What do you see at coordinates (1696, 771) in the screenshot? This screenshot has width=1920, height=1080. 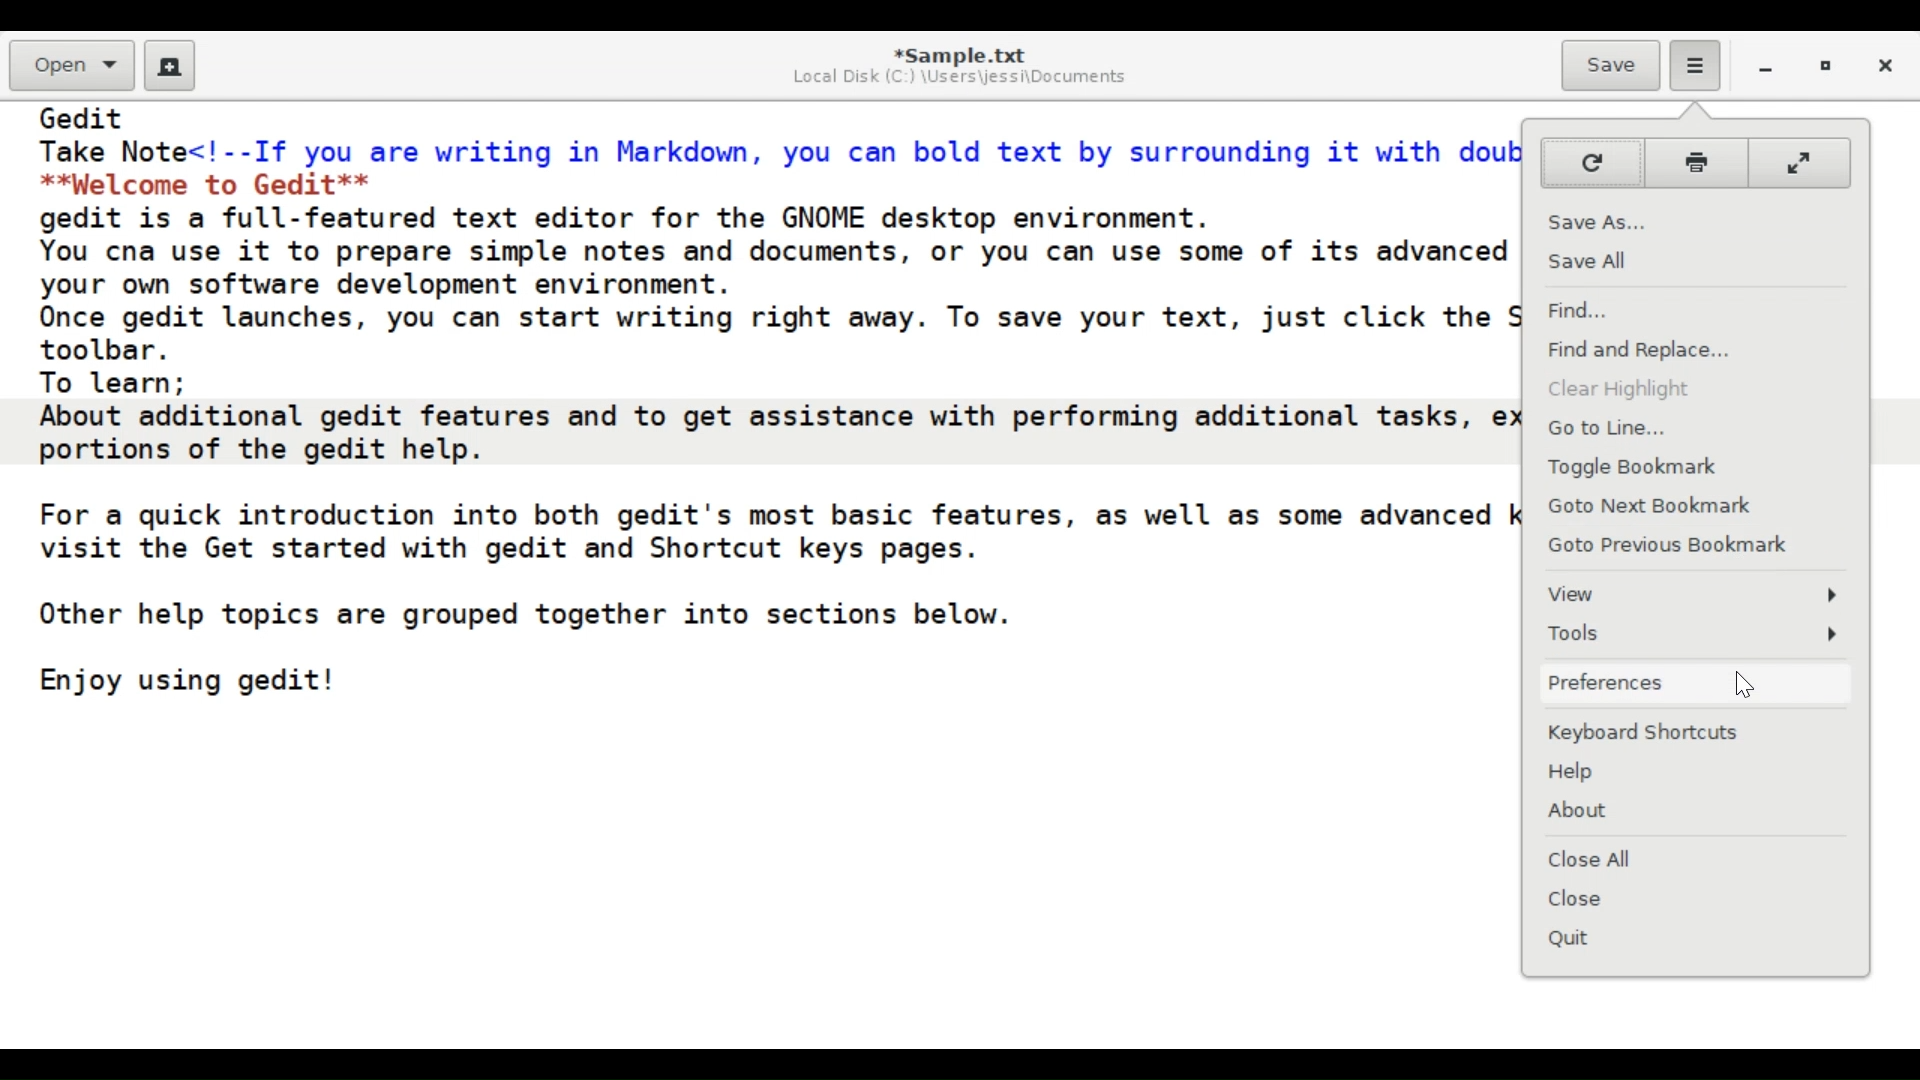 I see `Help` at bounding box center [1696, 771].